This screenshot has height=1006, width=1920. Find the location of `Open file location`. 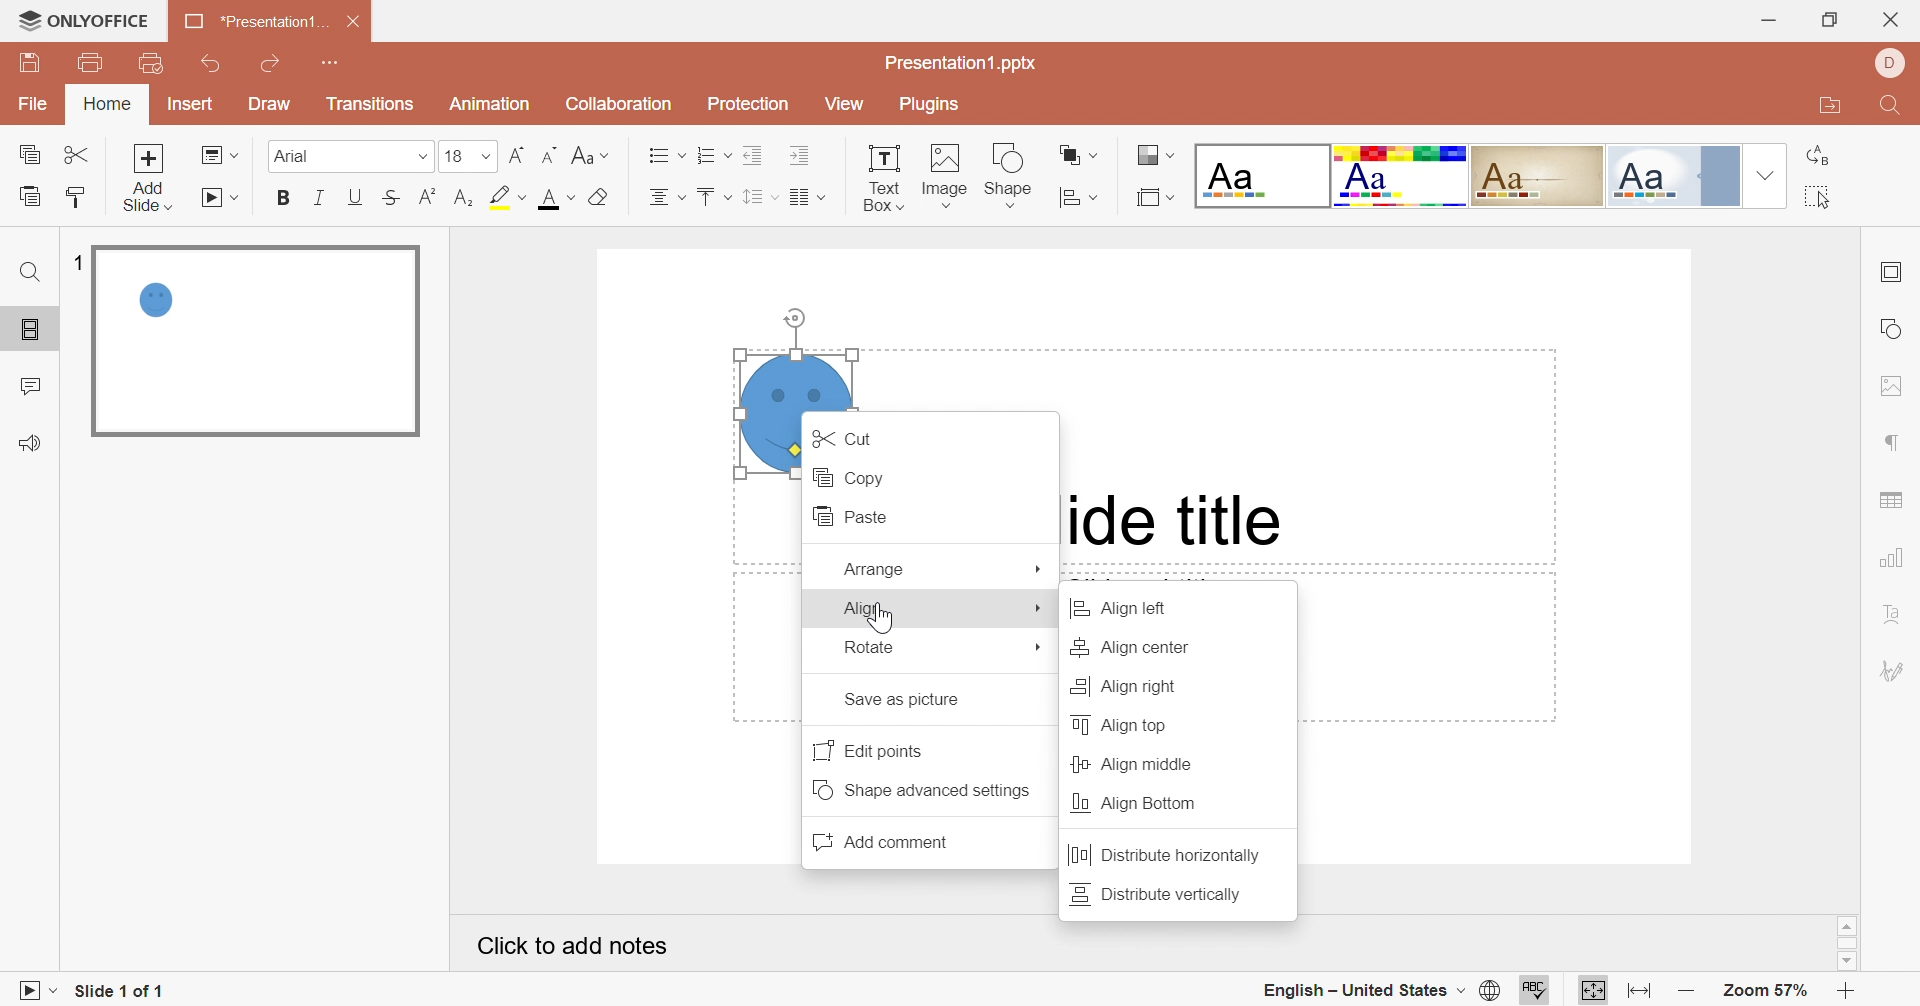

Open file location is located at coordinates (1825, 108).